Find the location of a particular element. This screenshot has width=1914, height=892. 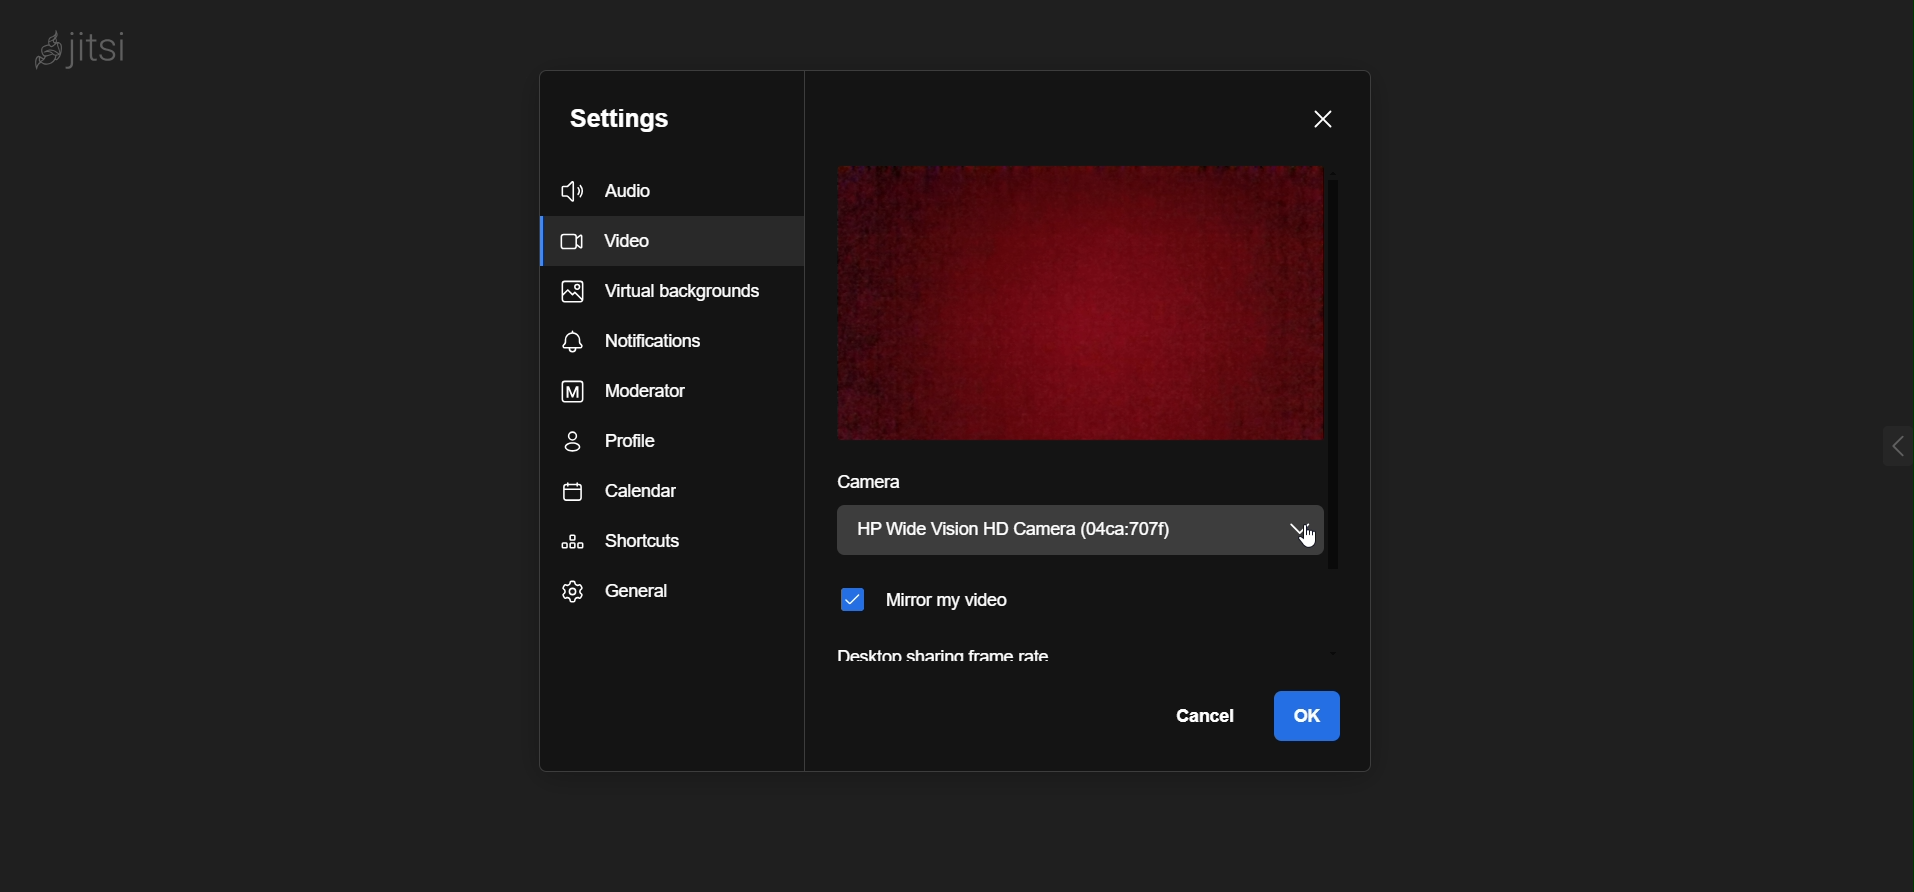

desktop sharing frame rate is located at coordinates (945, 659).